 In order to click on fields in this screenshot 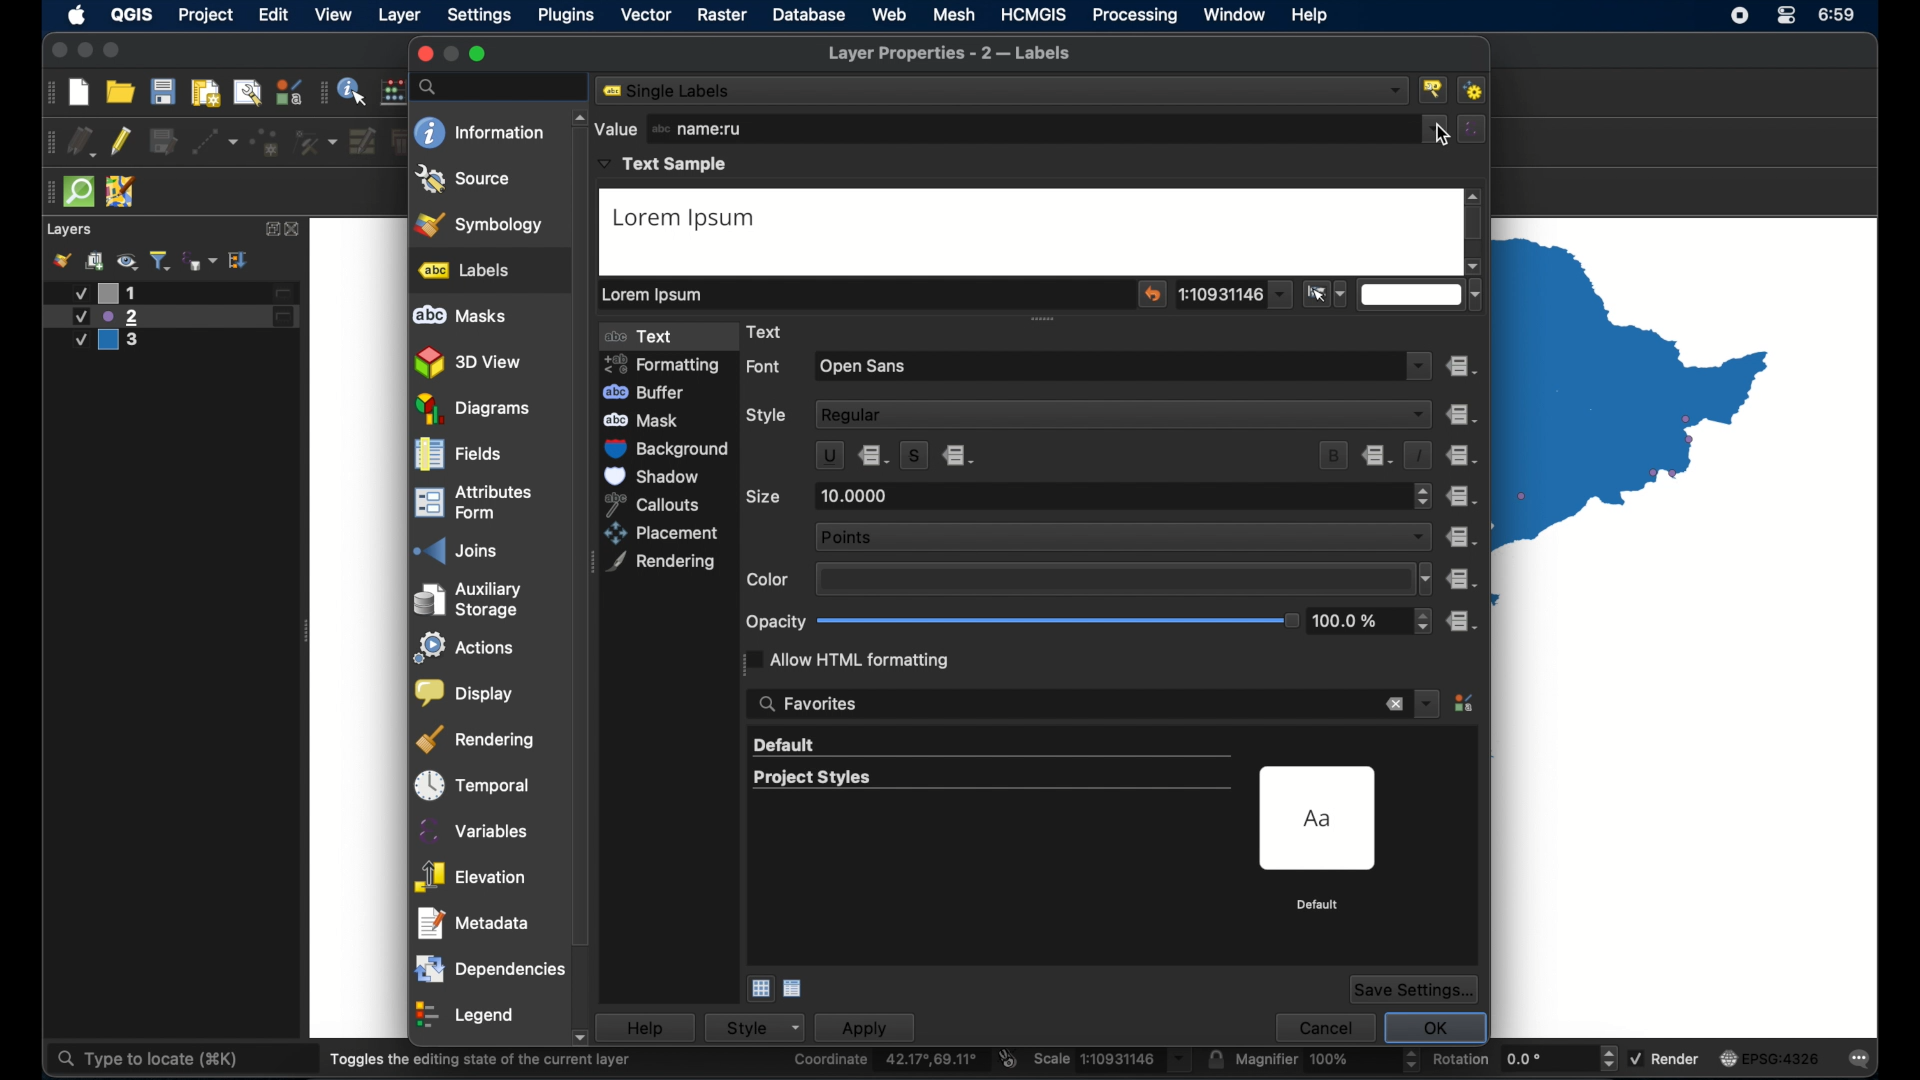, I will do `click(457, 455)`.